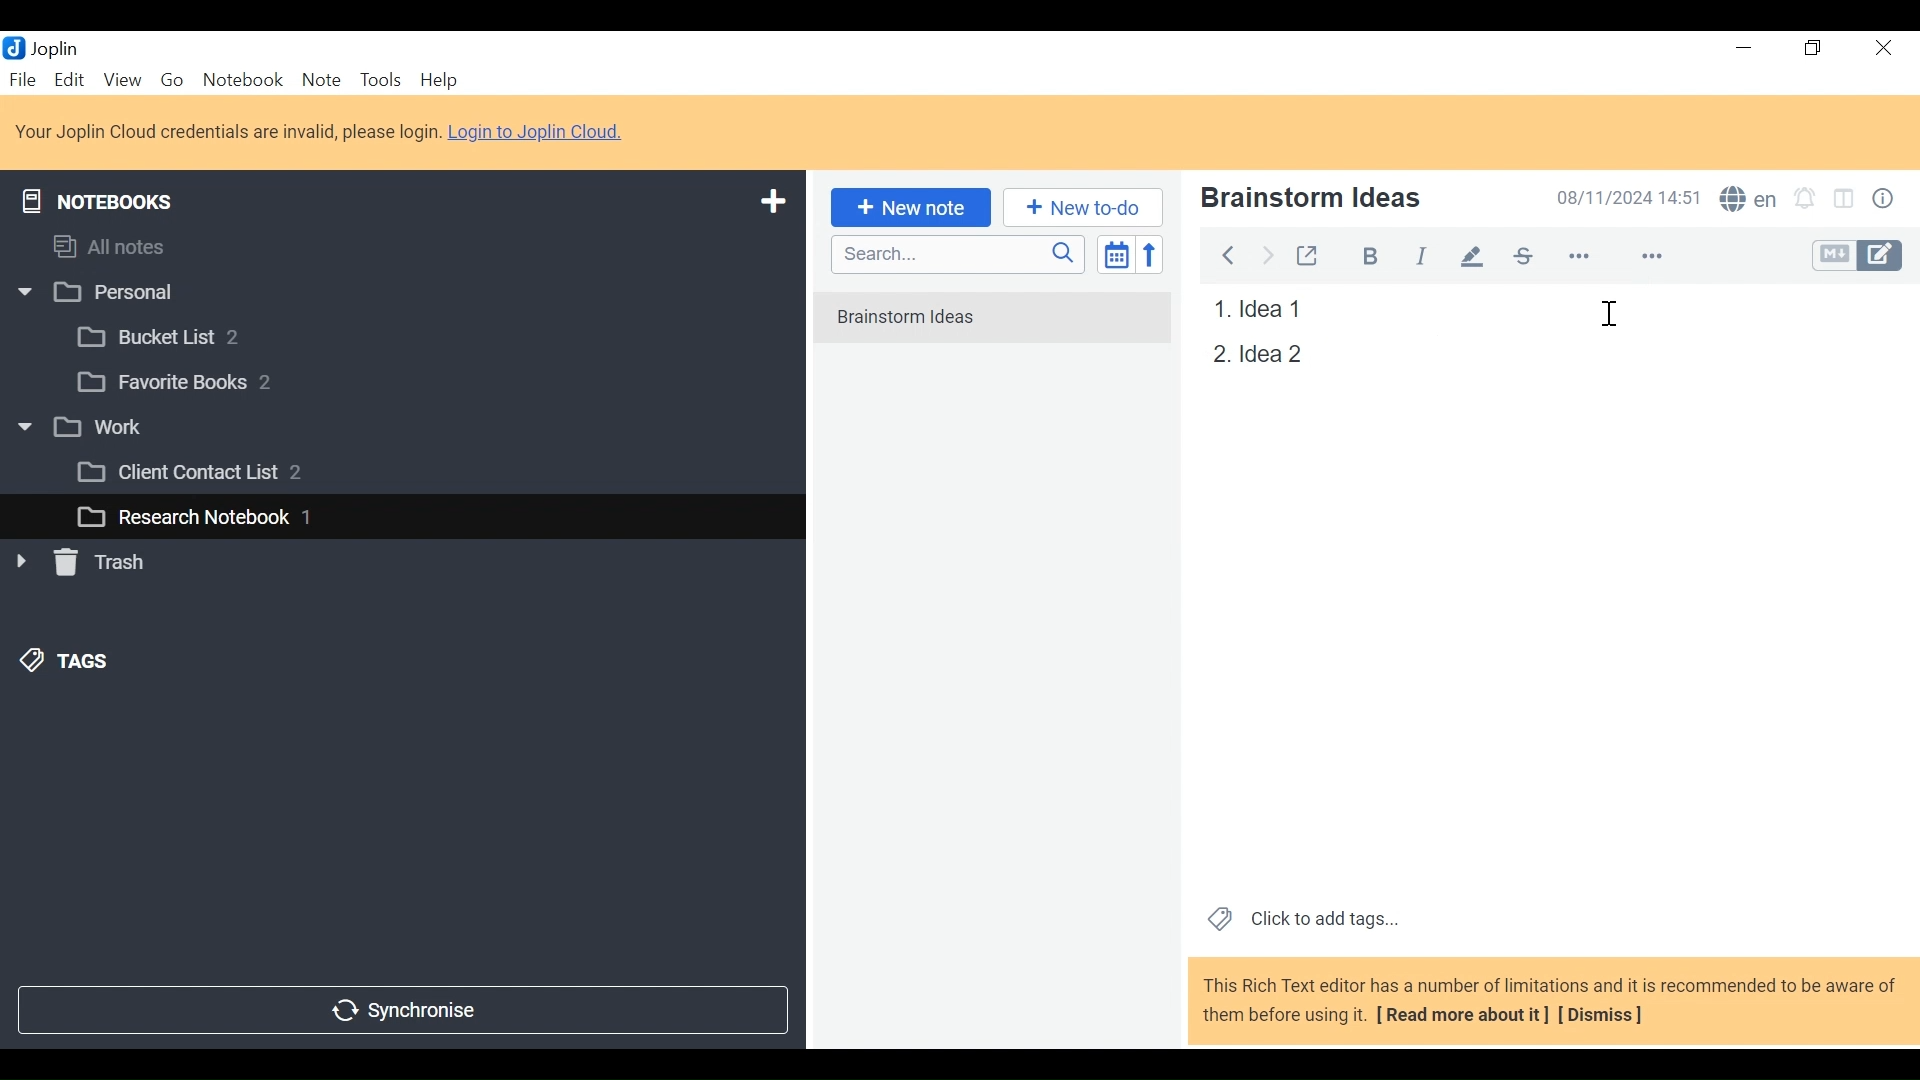 This screenshot has width=1920, height=1080. What do you see at coordinates (991, 319) in the screenshot?
I see `No notes in here. Create one by clicking
on "New note".` at bounding box center [991, 319].